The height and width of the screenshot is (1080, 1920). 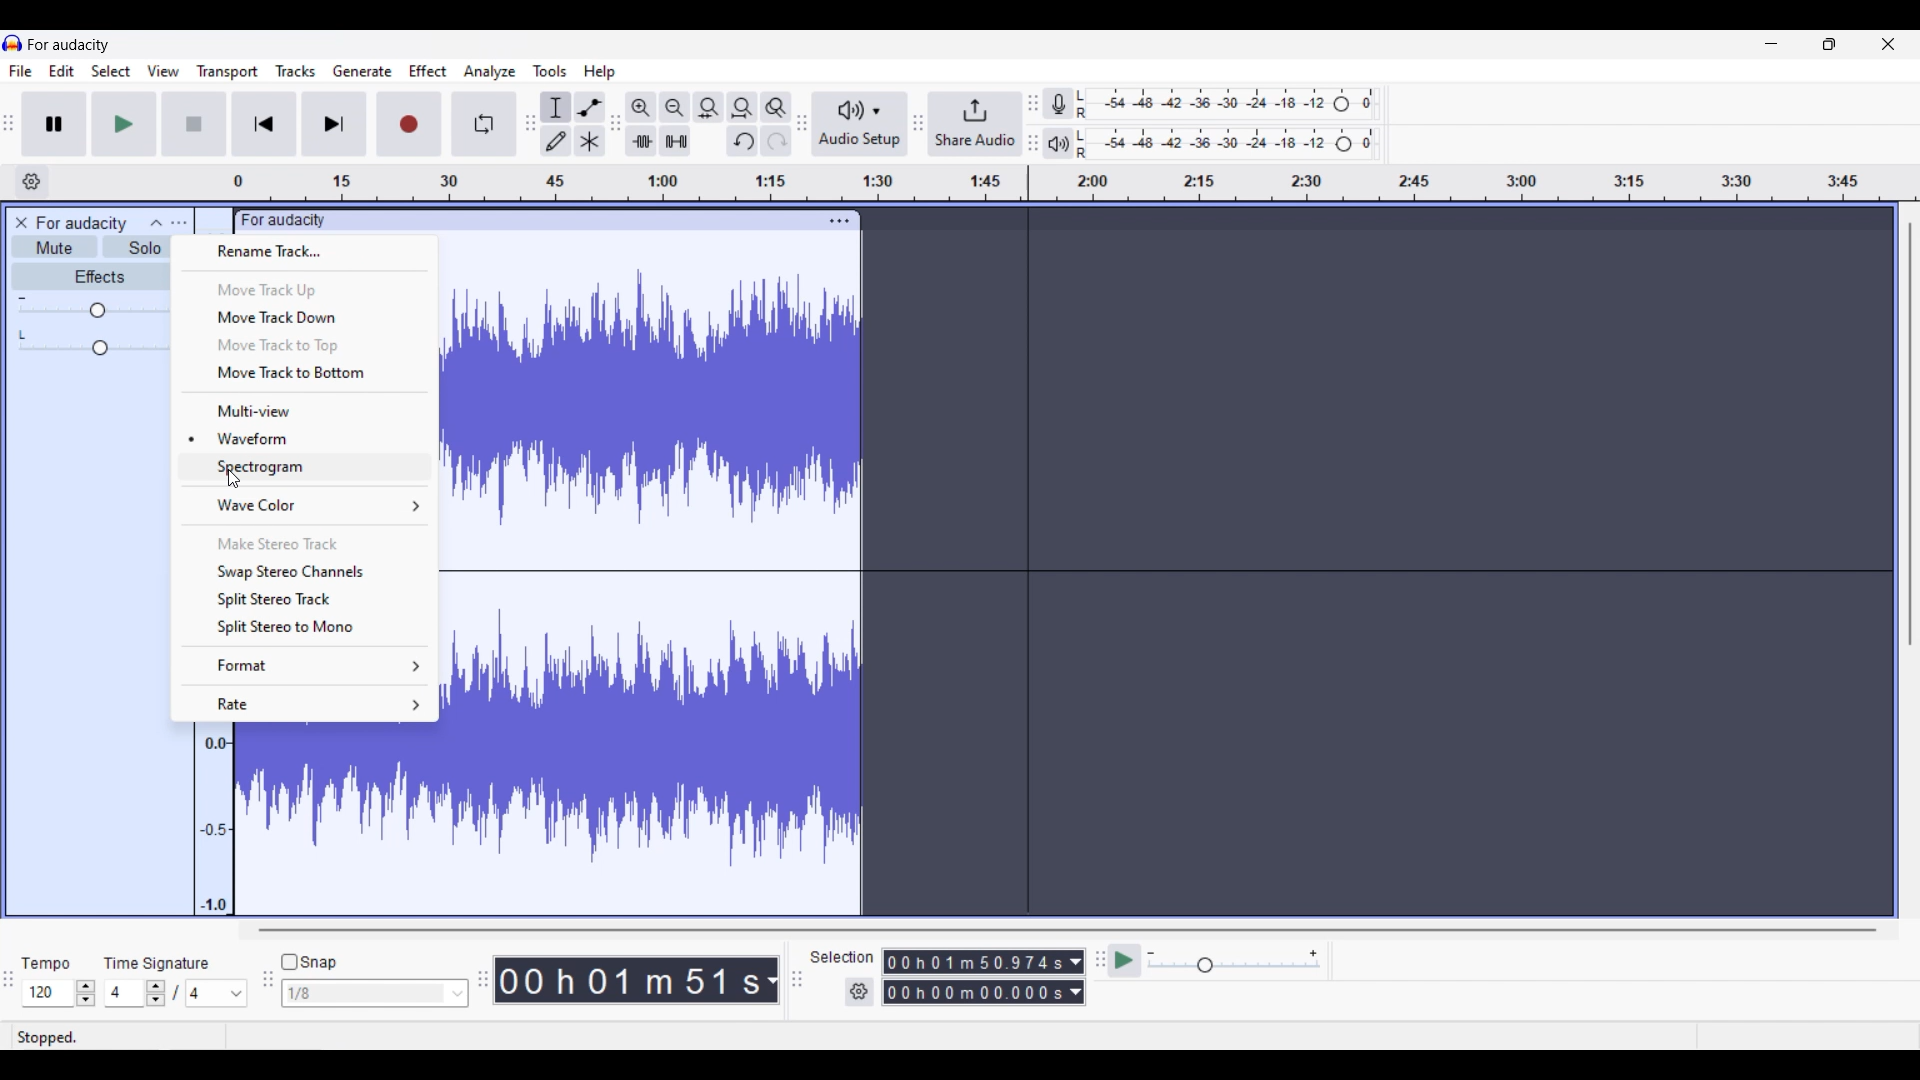 I want to click on Stop, so click(x=194, y=124).